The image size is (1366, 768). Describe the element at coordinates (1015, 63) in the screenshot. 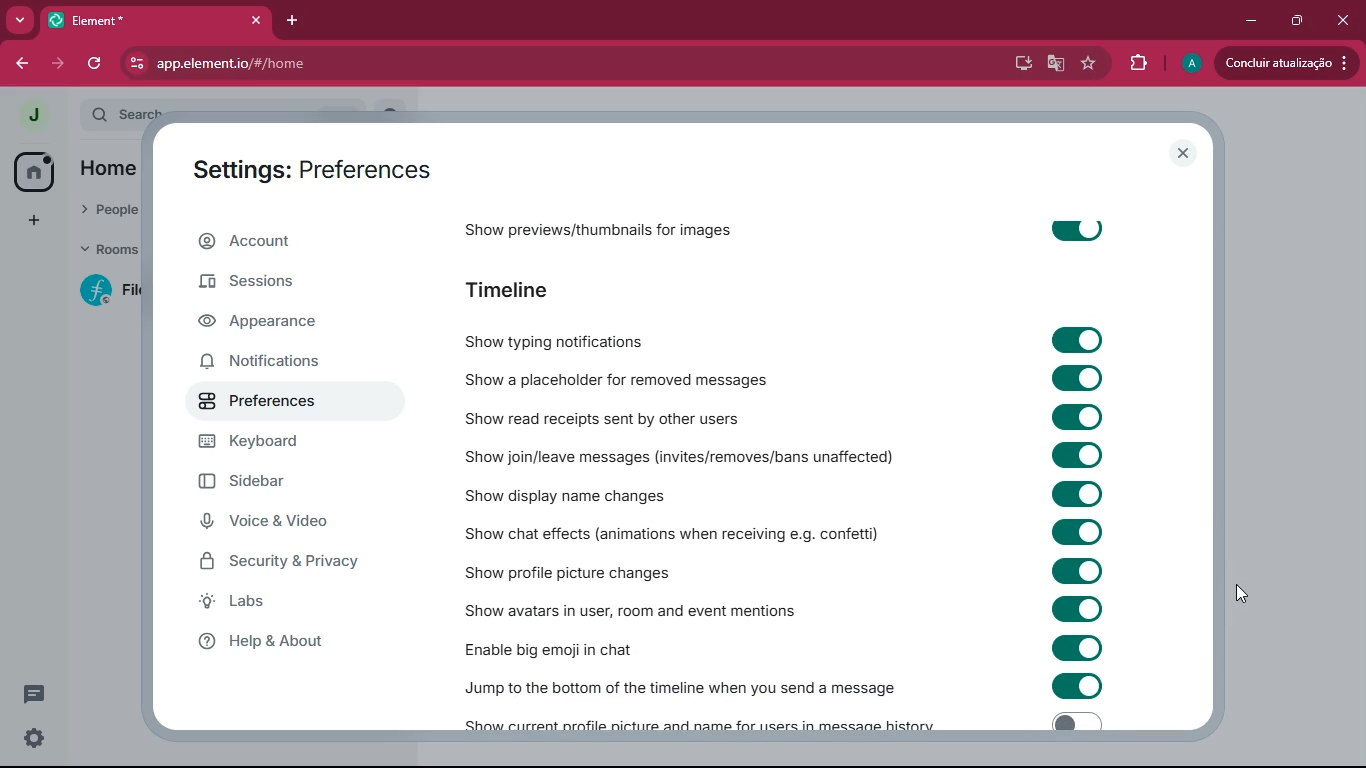

I see `desktop` at that location.